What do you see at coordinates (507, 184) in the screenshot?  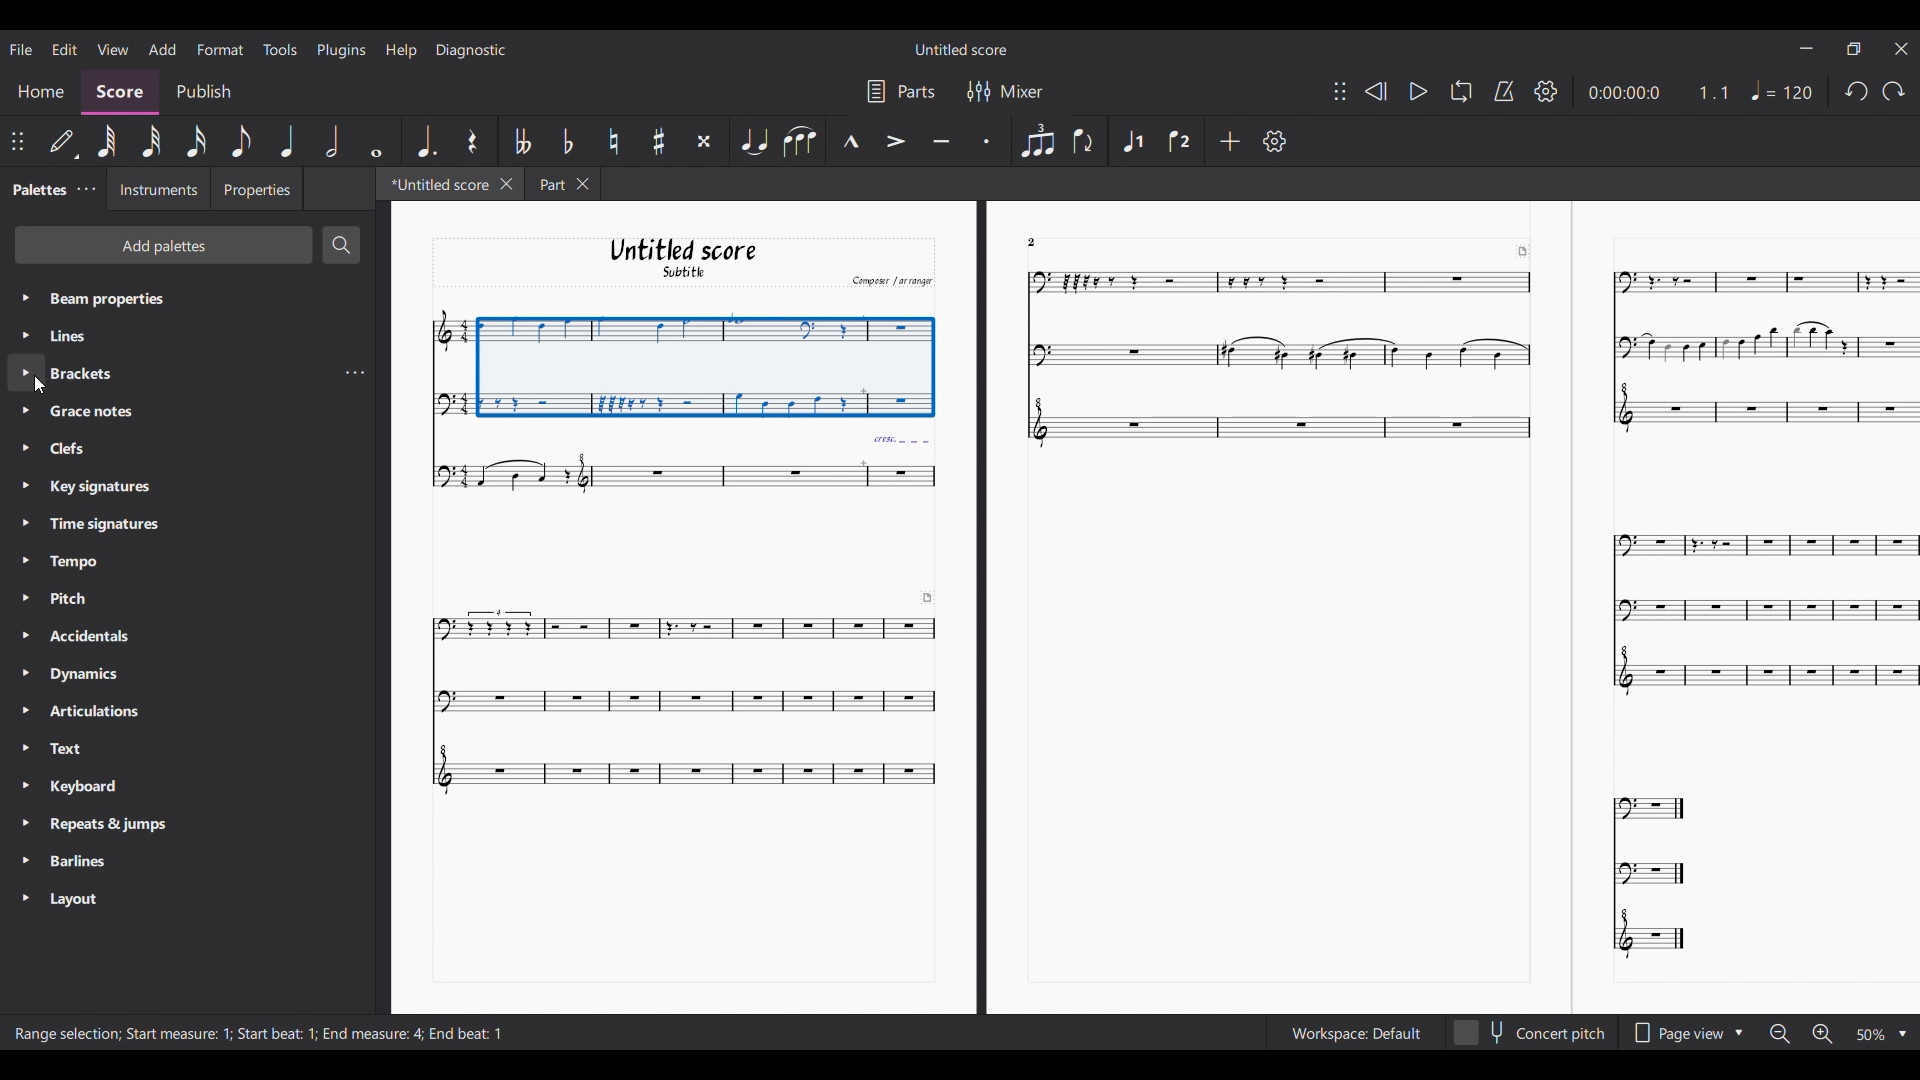 I see `Close` at bounding box center [507, 184].